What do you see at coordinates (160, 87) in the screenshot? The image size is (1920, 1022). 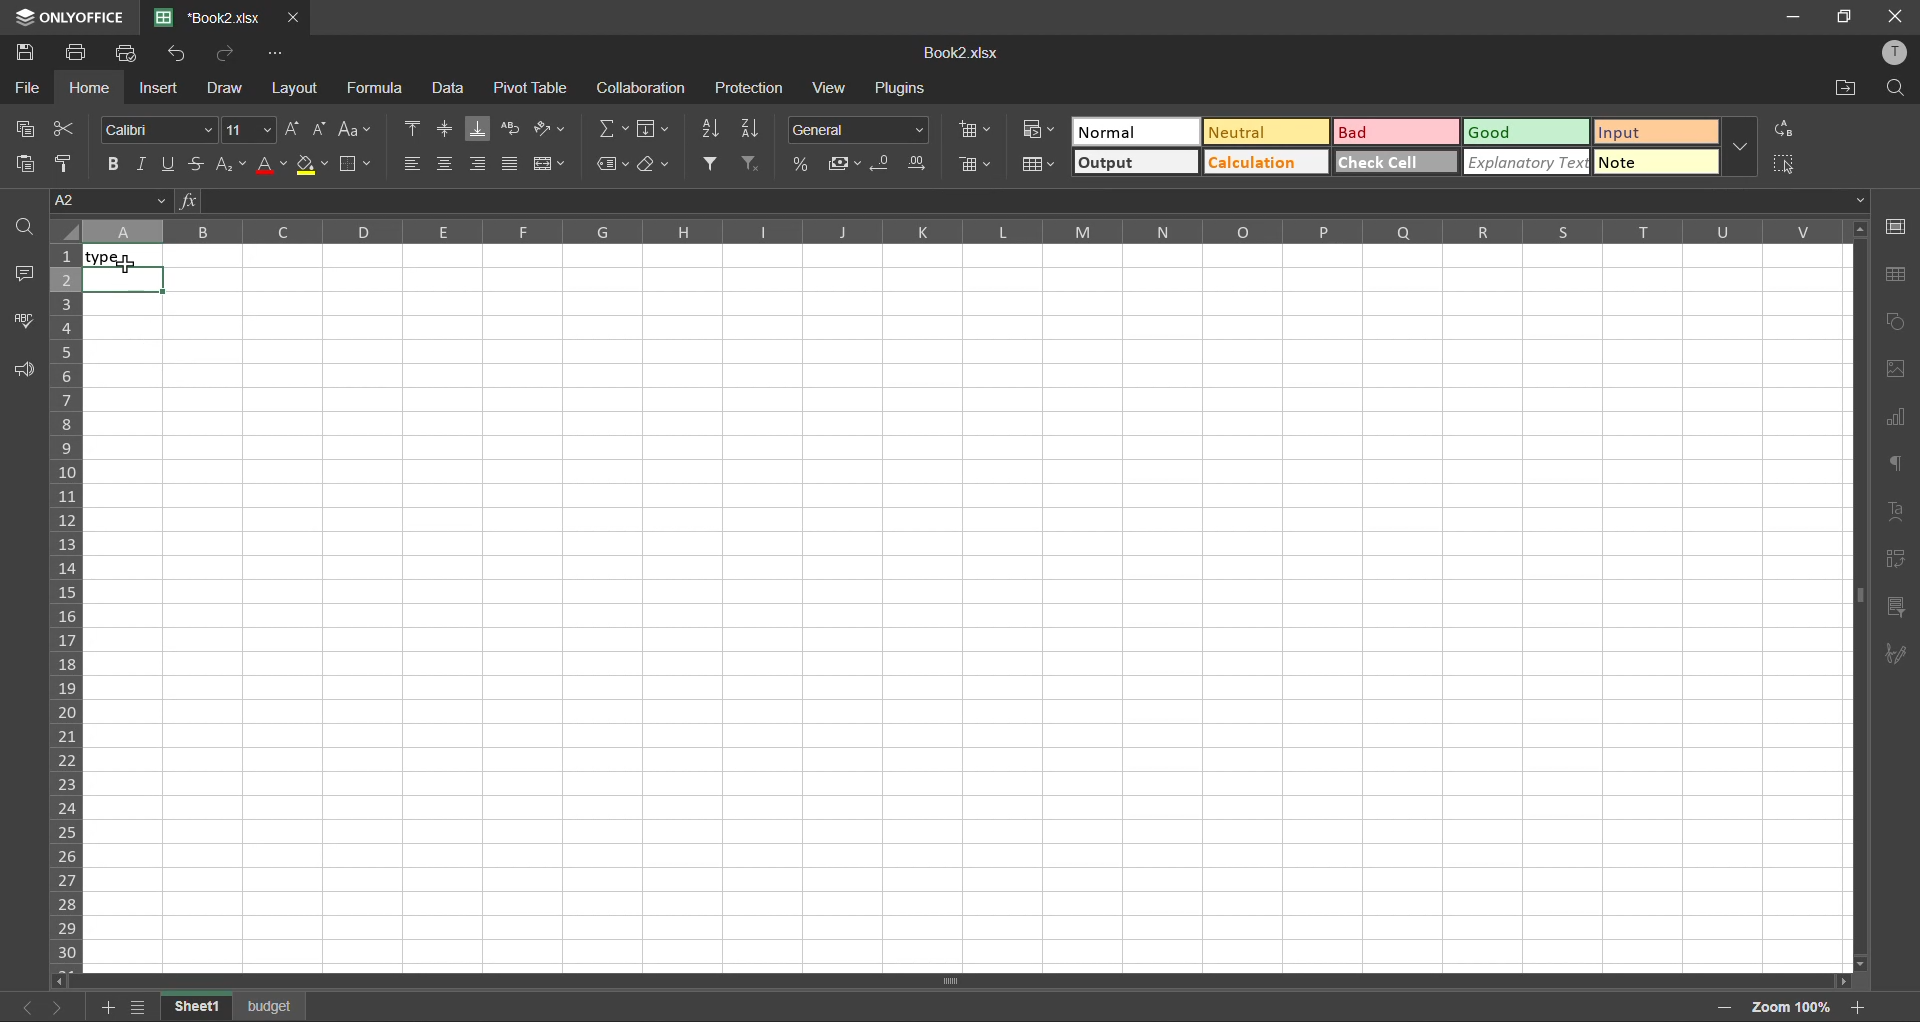 I see `insert` at bounding box center [160, 87].